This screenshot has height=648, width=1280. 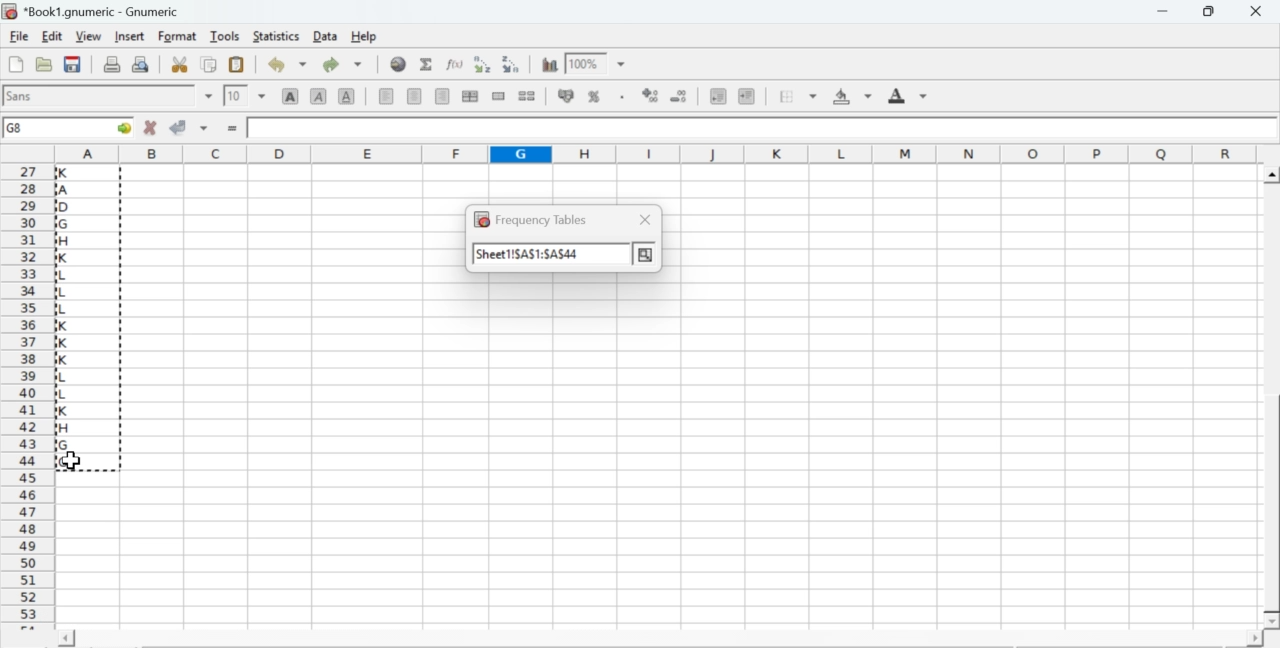 What do you see at coordinates (42, 64) in the screenshot?
I see `open` at bounding box center [42, 64].